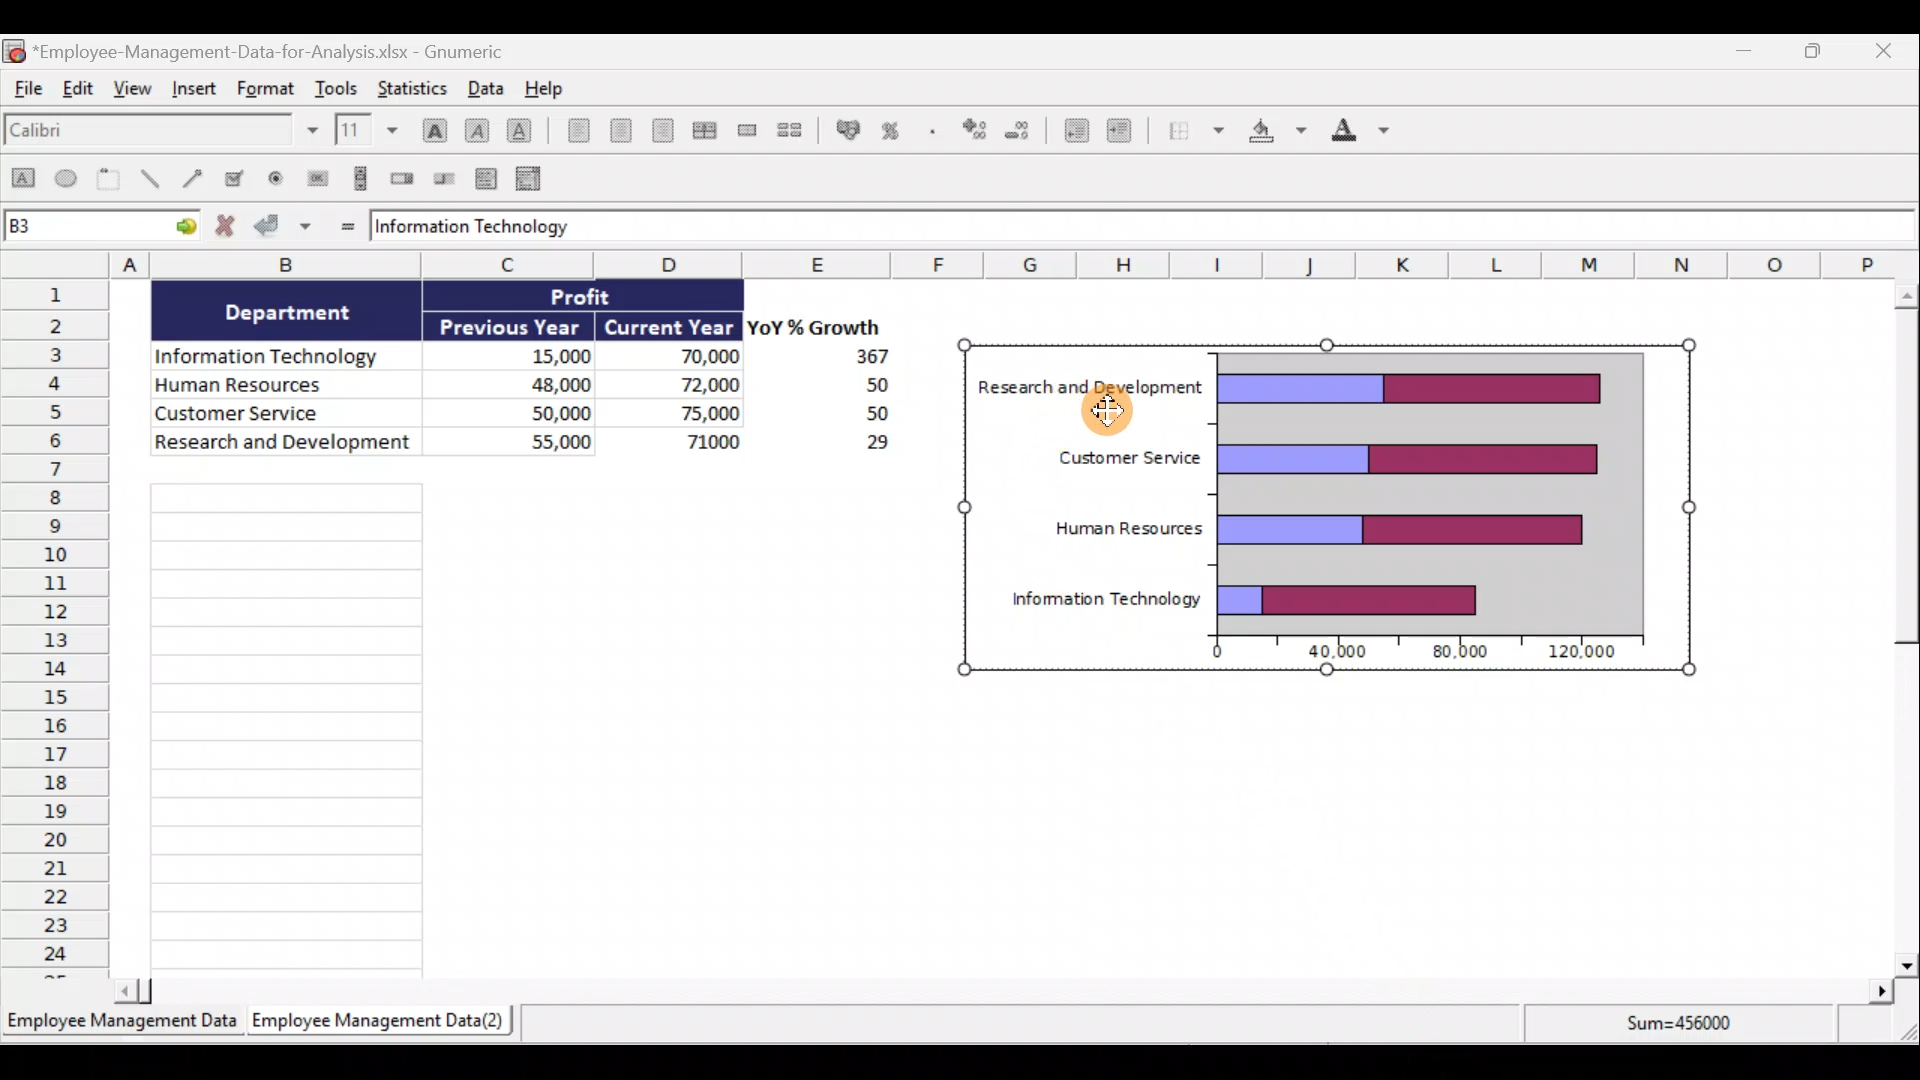 This screenshot has width=1920, height=1080. I want to click on Font size 11, so click(364, 129).